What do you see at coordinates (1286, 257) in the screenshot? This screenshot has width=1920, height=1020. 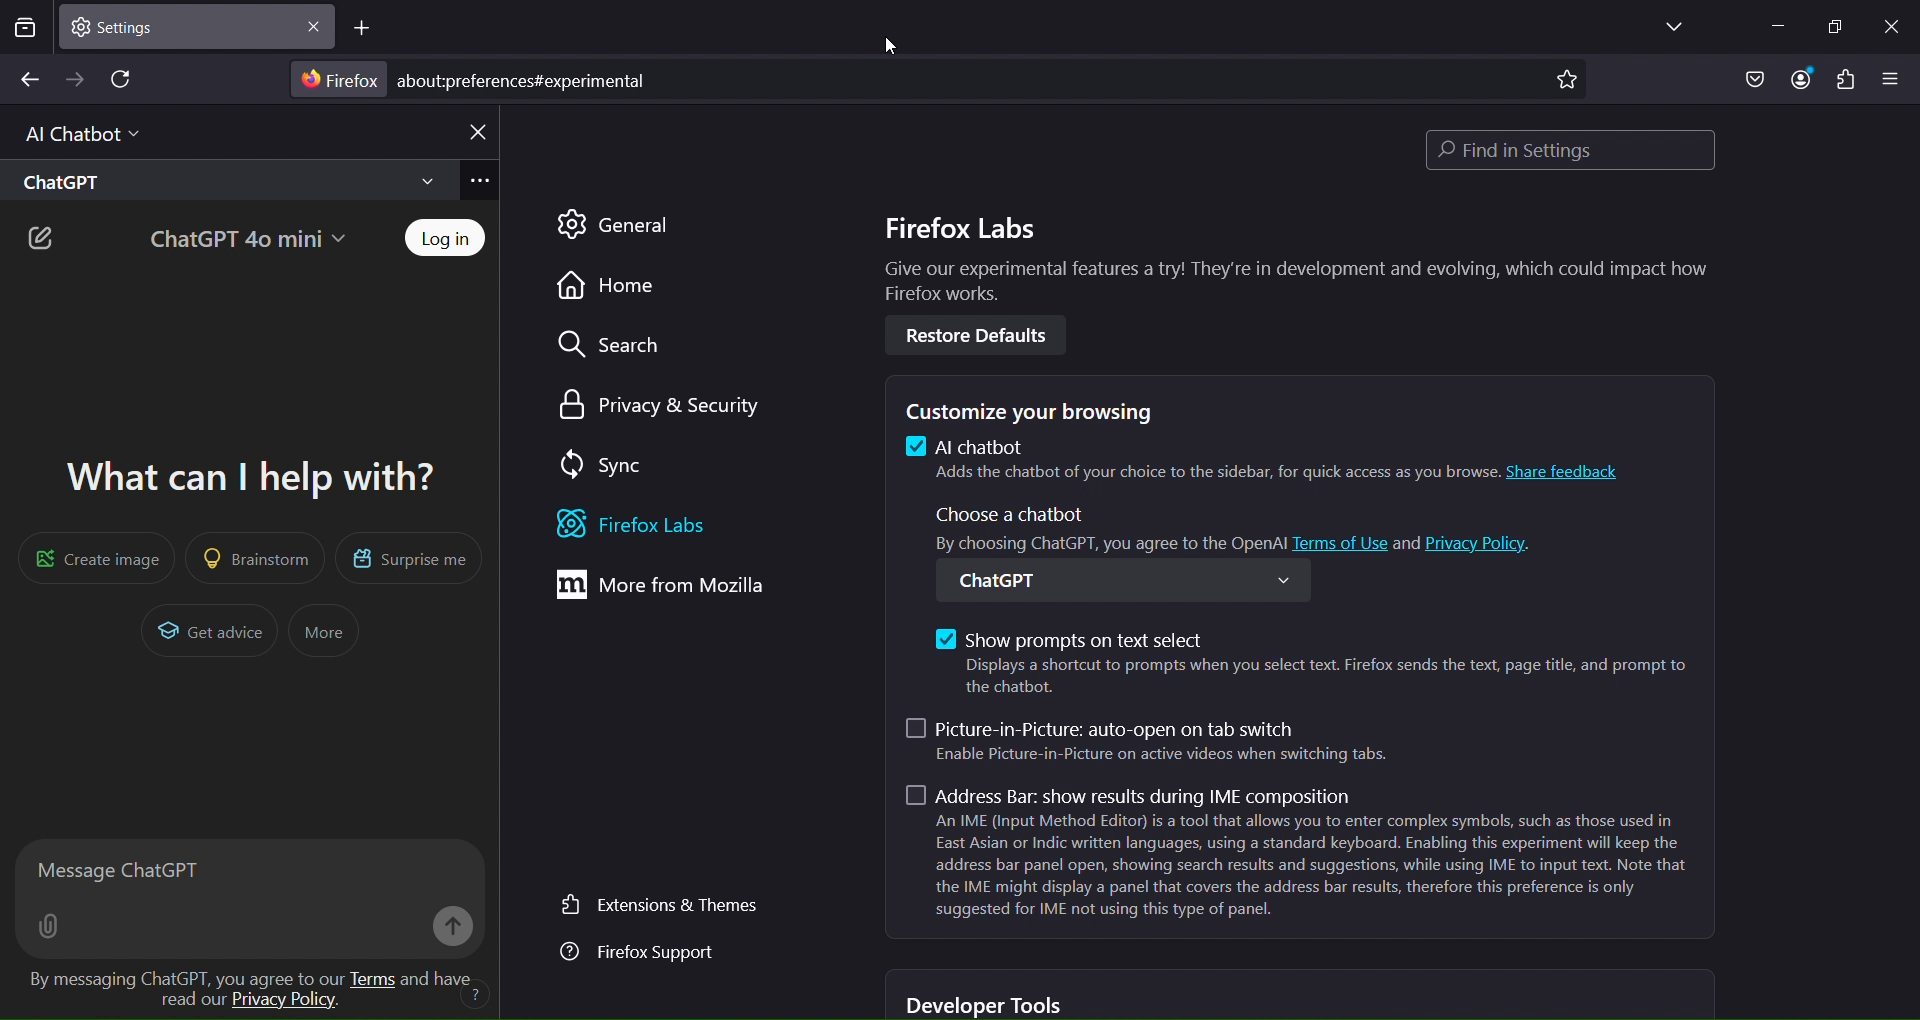 I see `Firefox Labs
Give our experimental features a try! They're in development and evolving, which could impact how
Firefox works.` at bounding box center [1286, 257].